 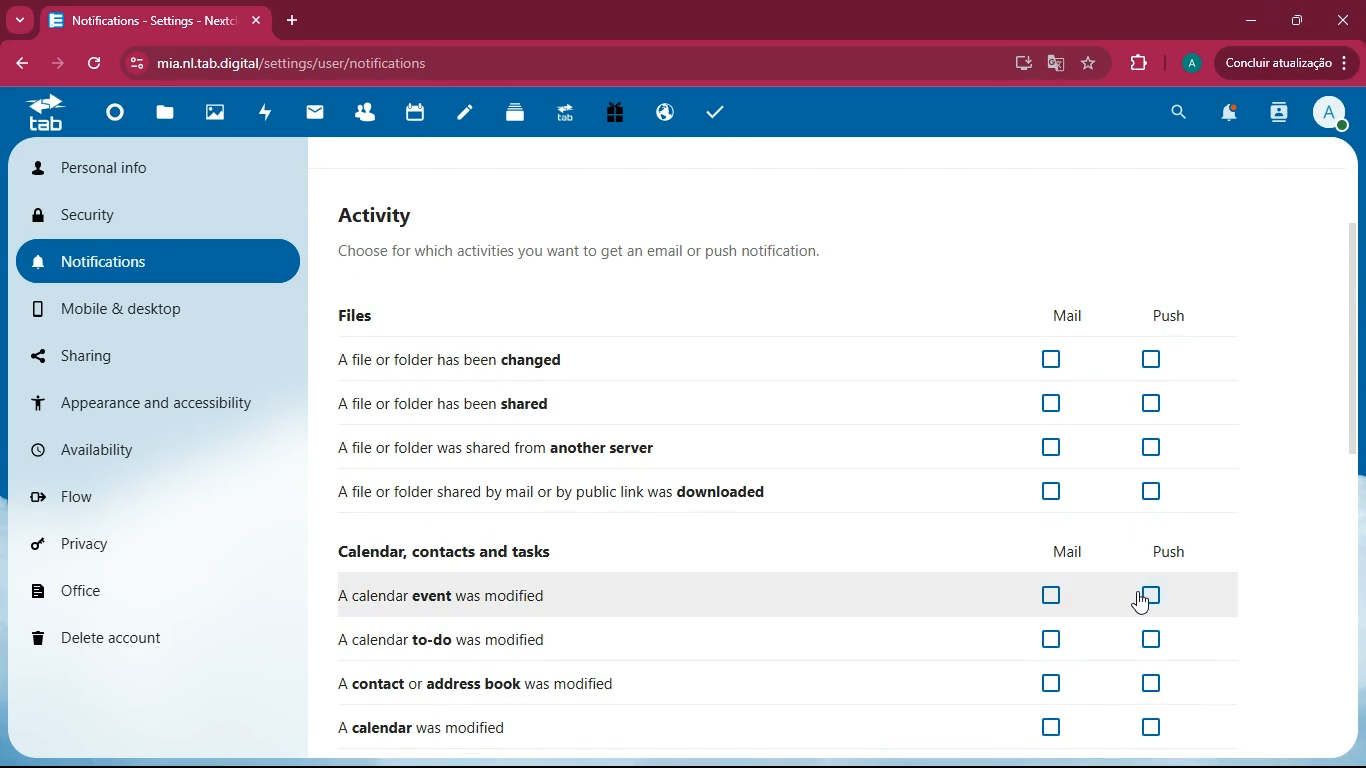 What do you see at coordinates (165, 586) in the screenshot?
I see `office` at bounding box center [165, 586].